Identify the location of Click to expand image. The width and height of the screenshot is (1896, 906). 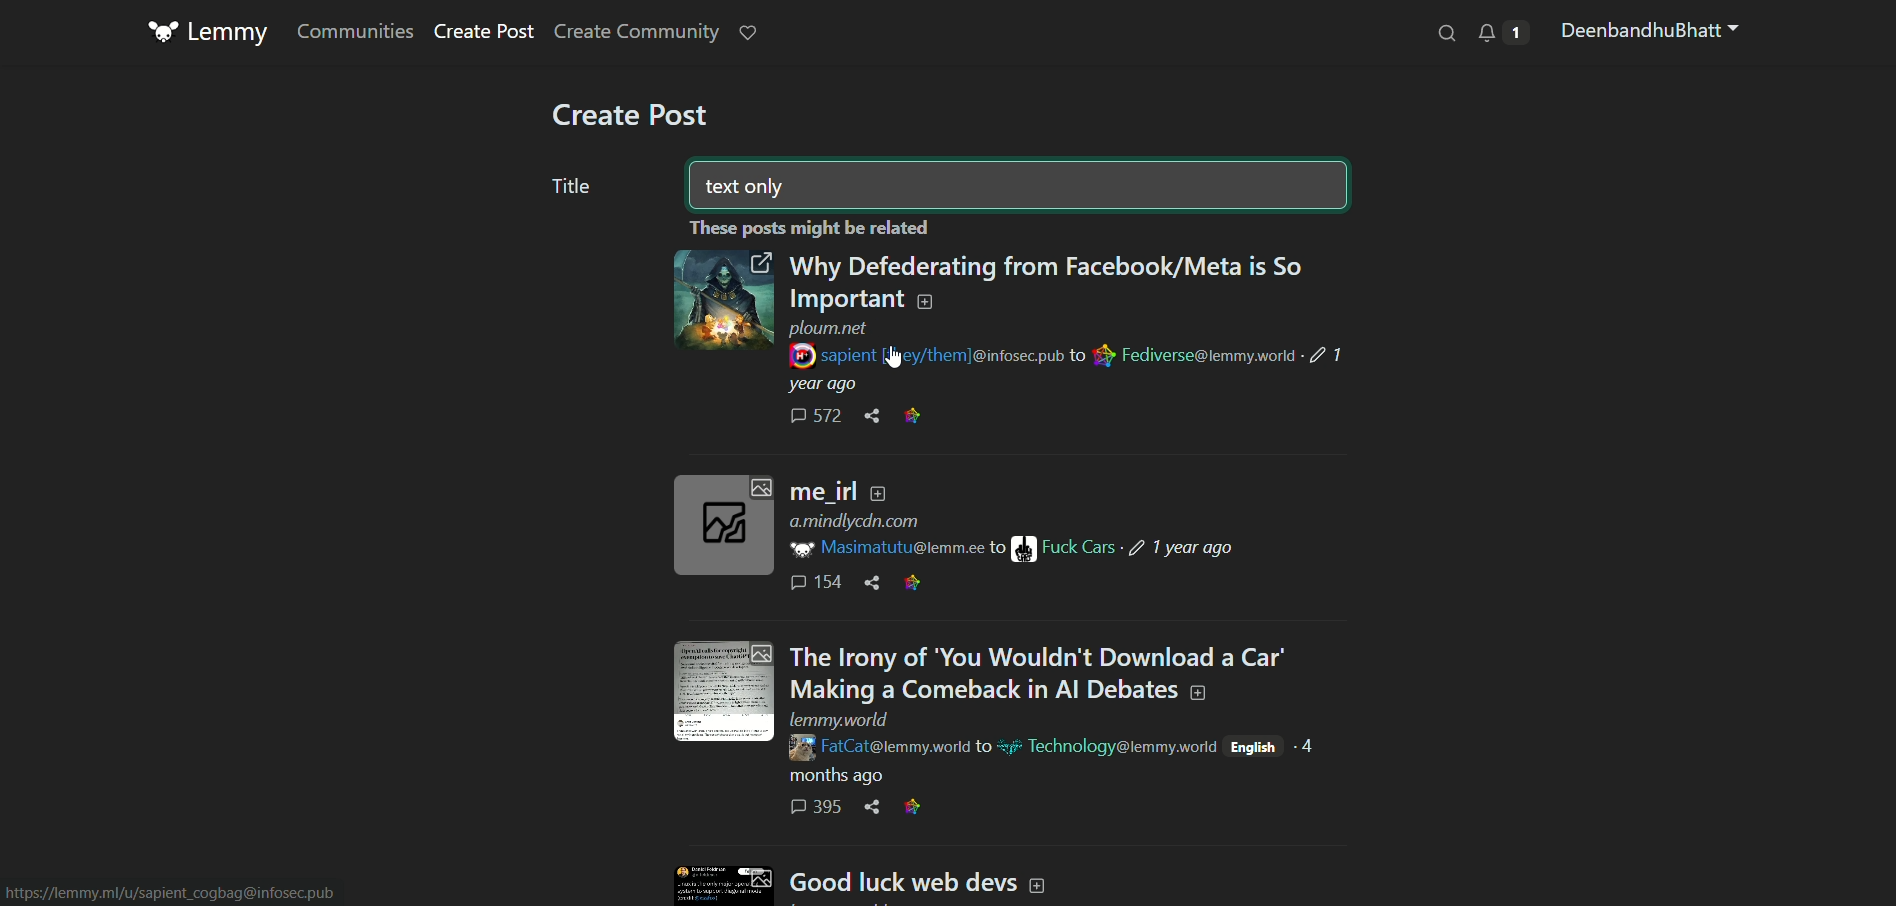
(724, 525).